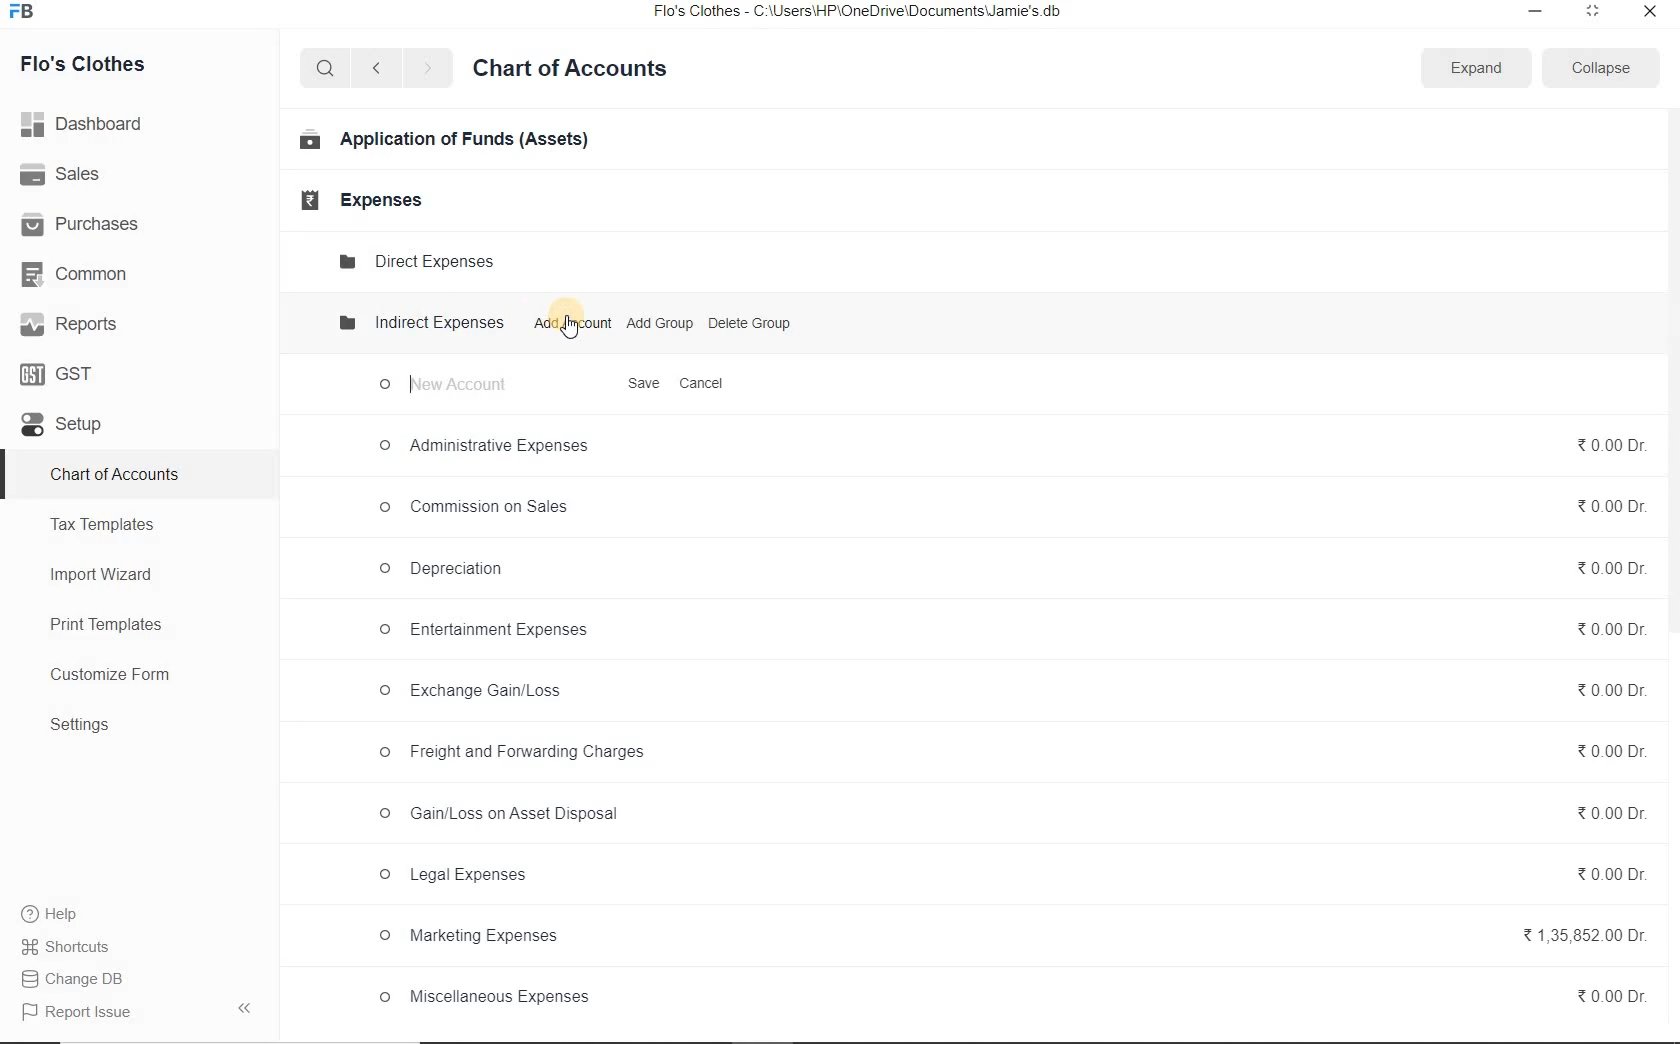 Image resolution: width=1680 pixels, height=1044 pixels. Describe the element at coordinates (1011, 877) in the screenshot. I see `© Legal Expenses 0.00 Dr.` at that location.